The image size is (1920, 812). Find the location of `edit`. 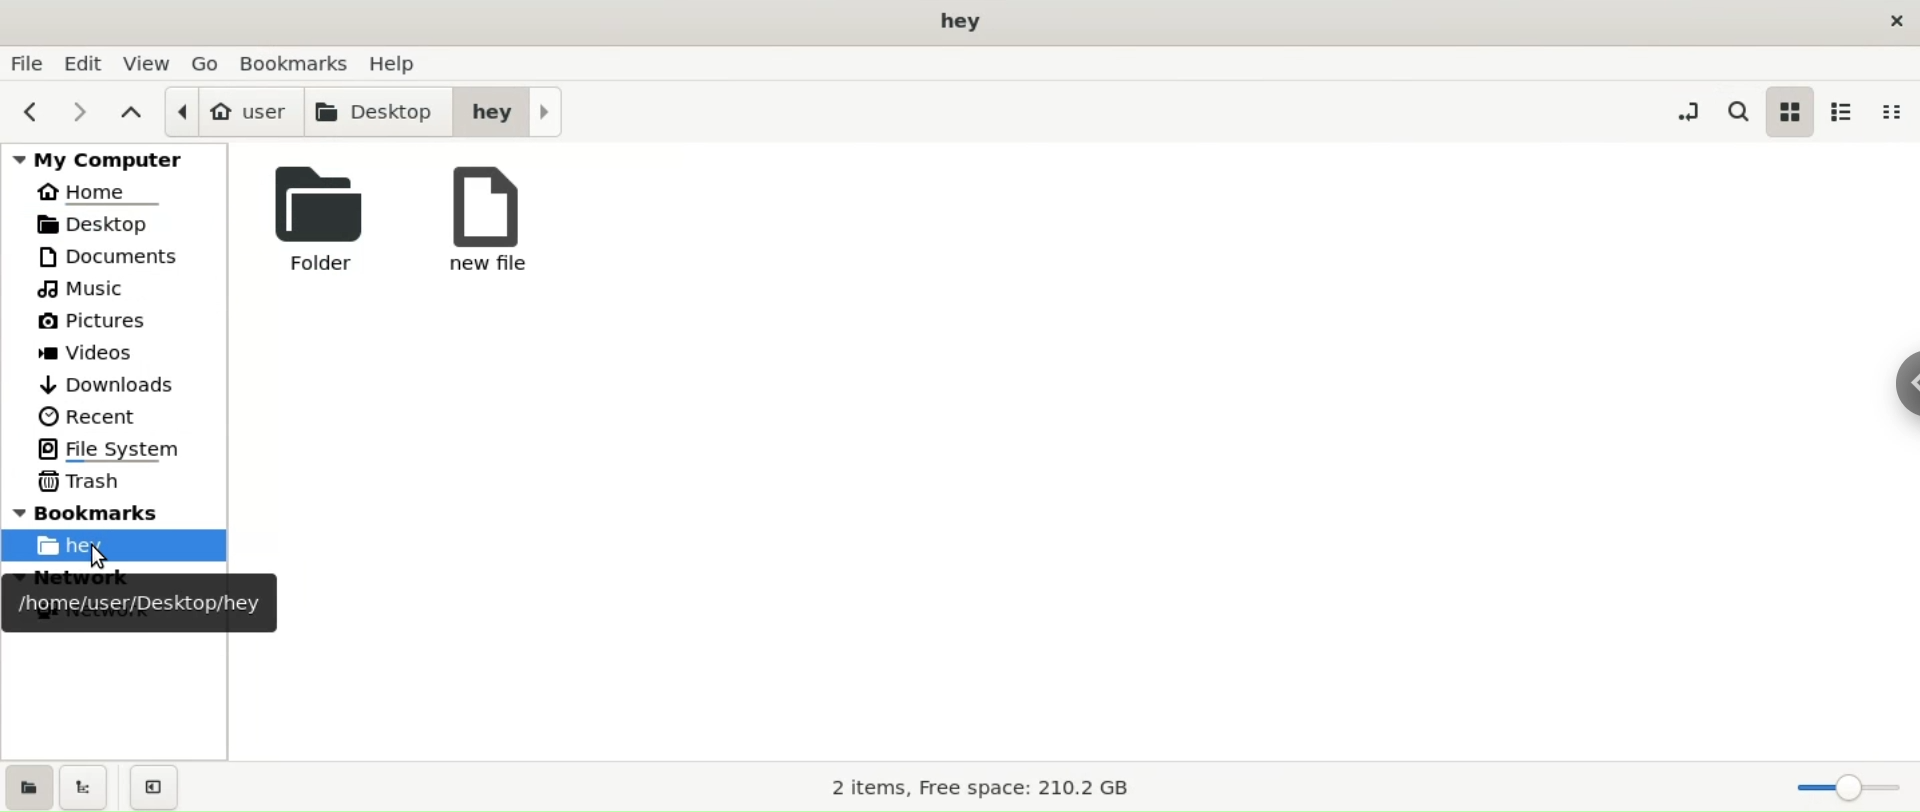

edit is located at coordinates (82, 65).